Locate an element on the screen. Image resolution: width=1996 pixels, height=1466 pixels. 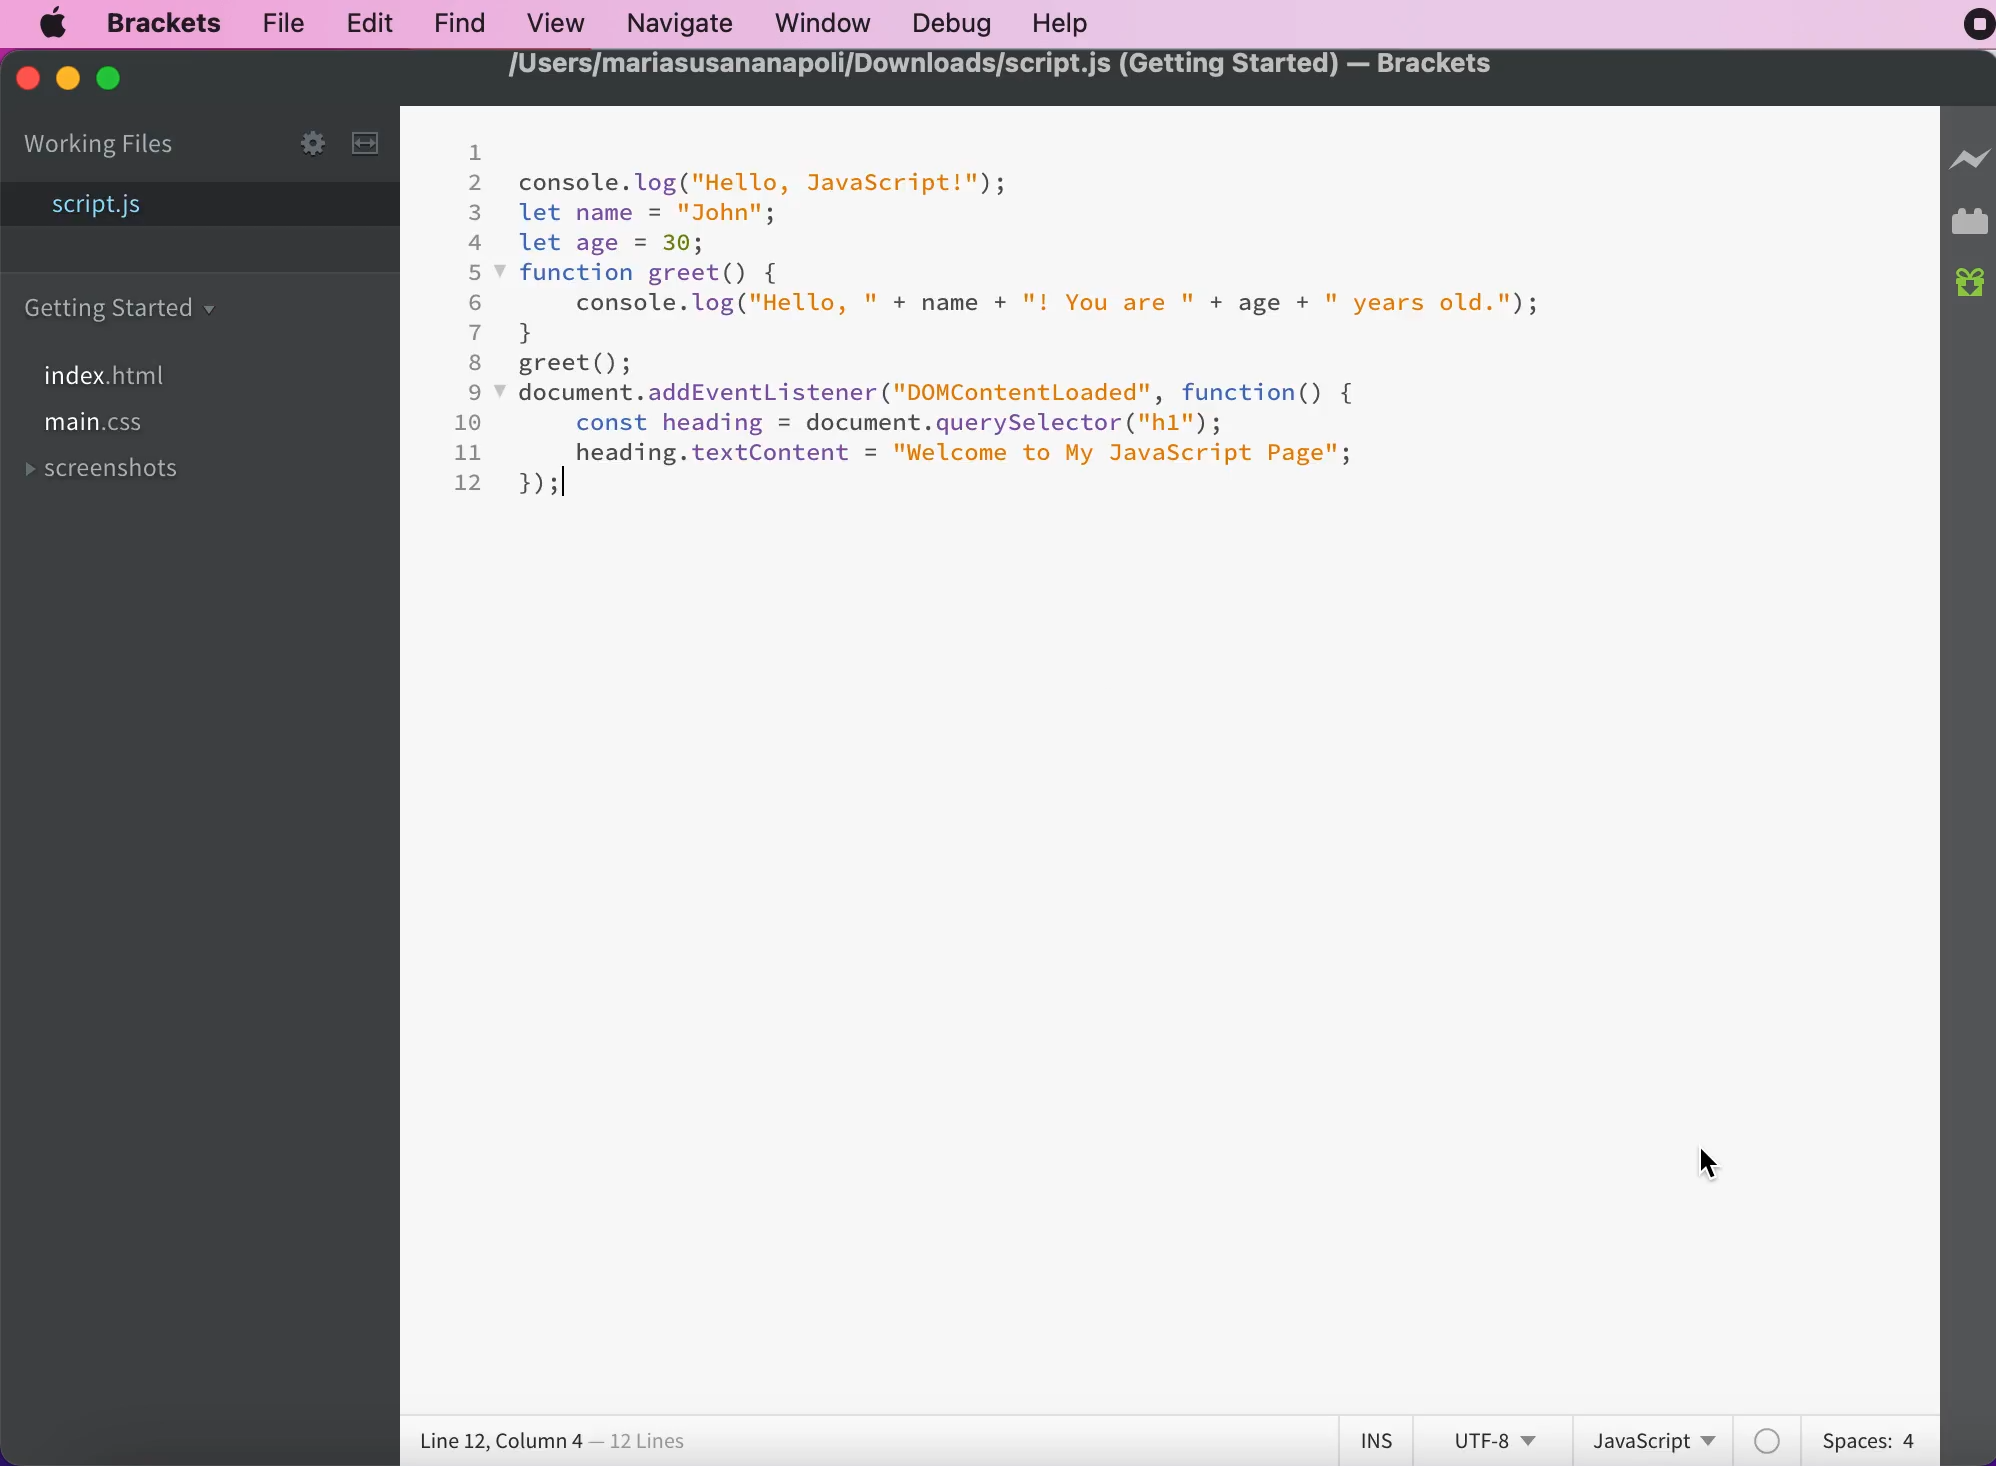
code fold is located at coordinates (502, 274).